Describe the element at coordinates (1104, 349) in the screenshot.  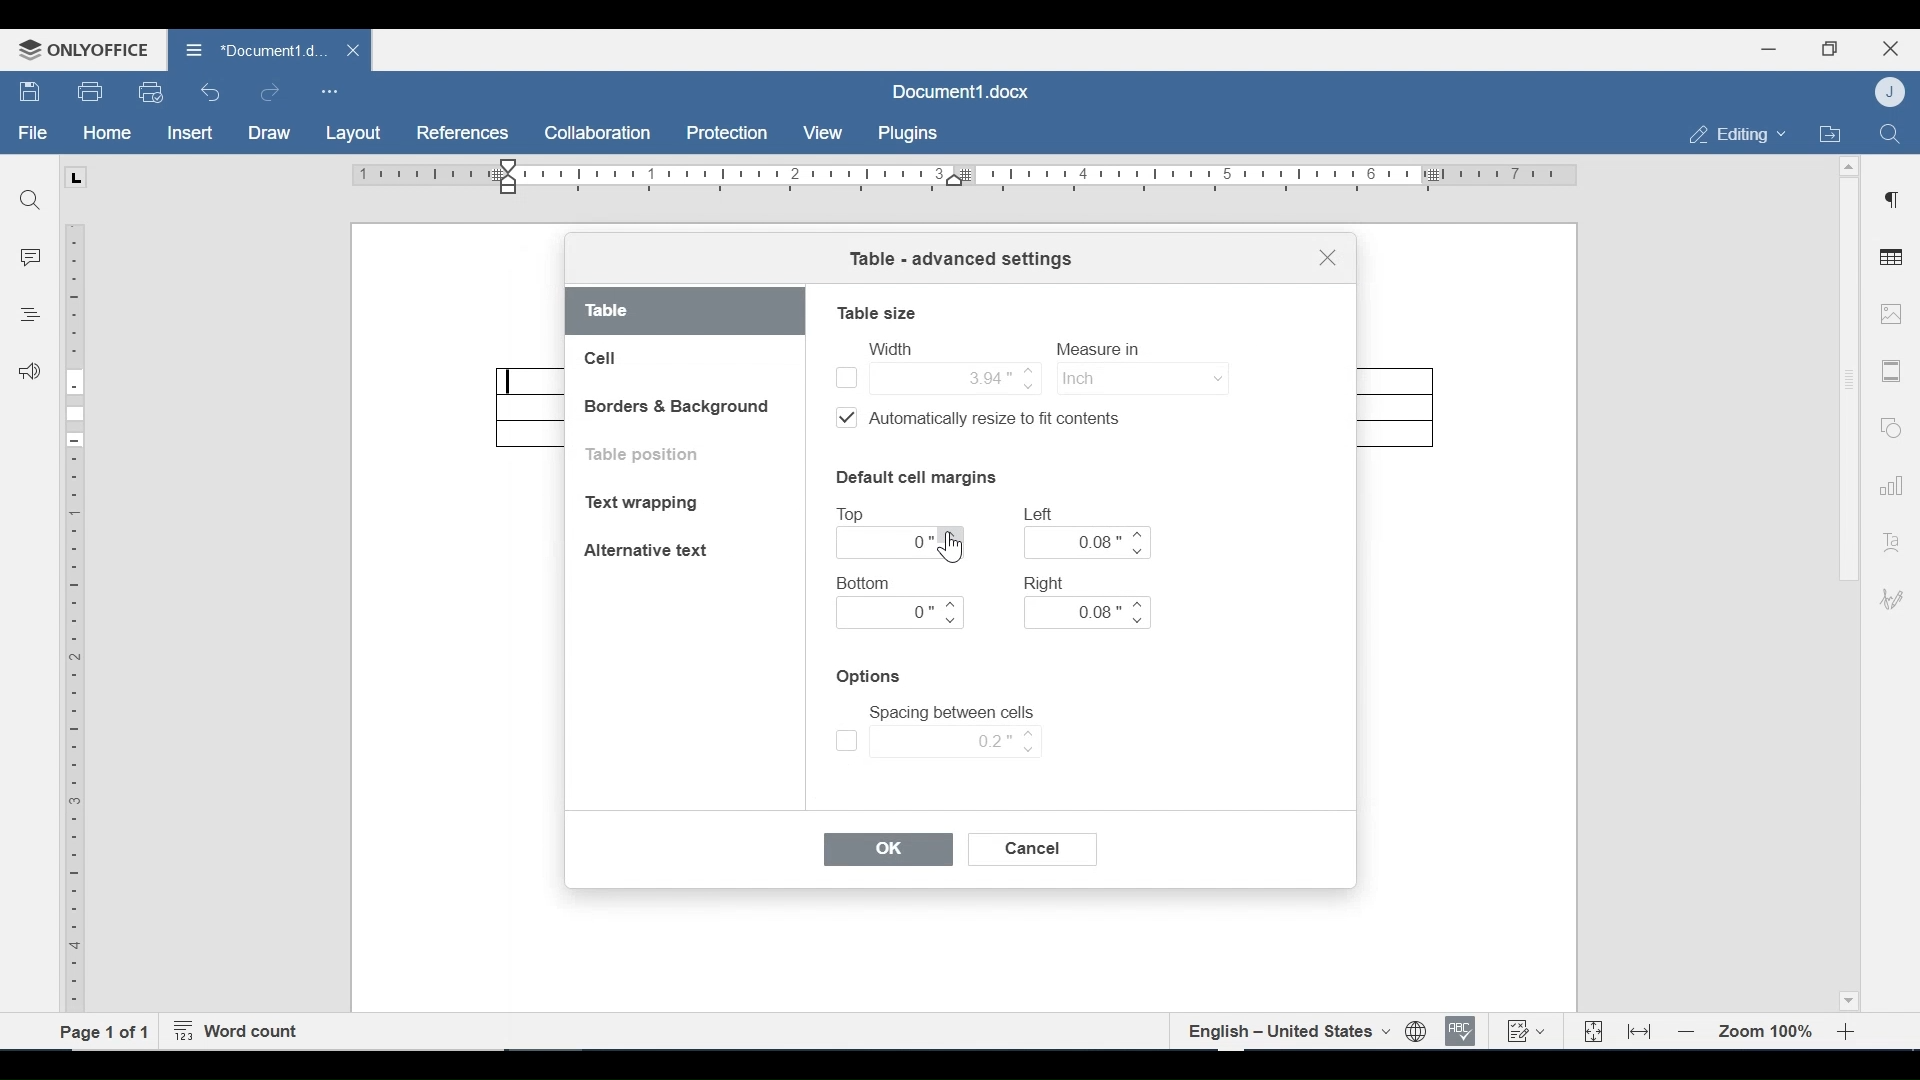
I see `Measure in` at that location.